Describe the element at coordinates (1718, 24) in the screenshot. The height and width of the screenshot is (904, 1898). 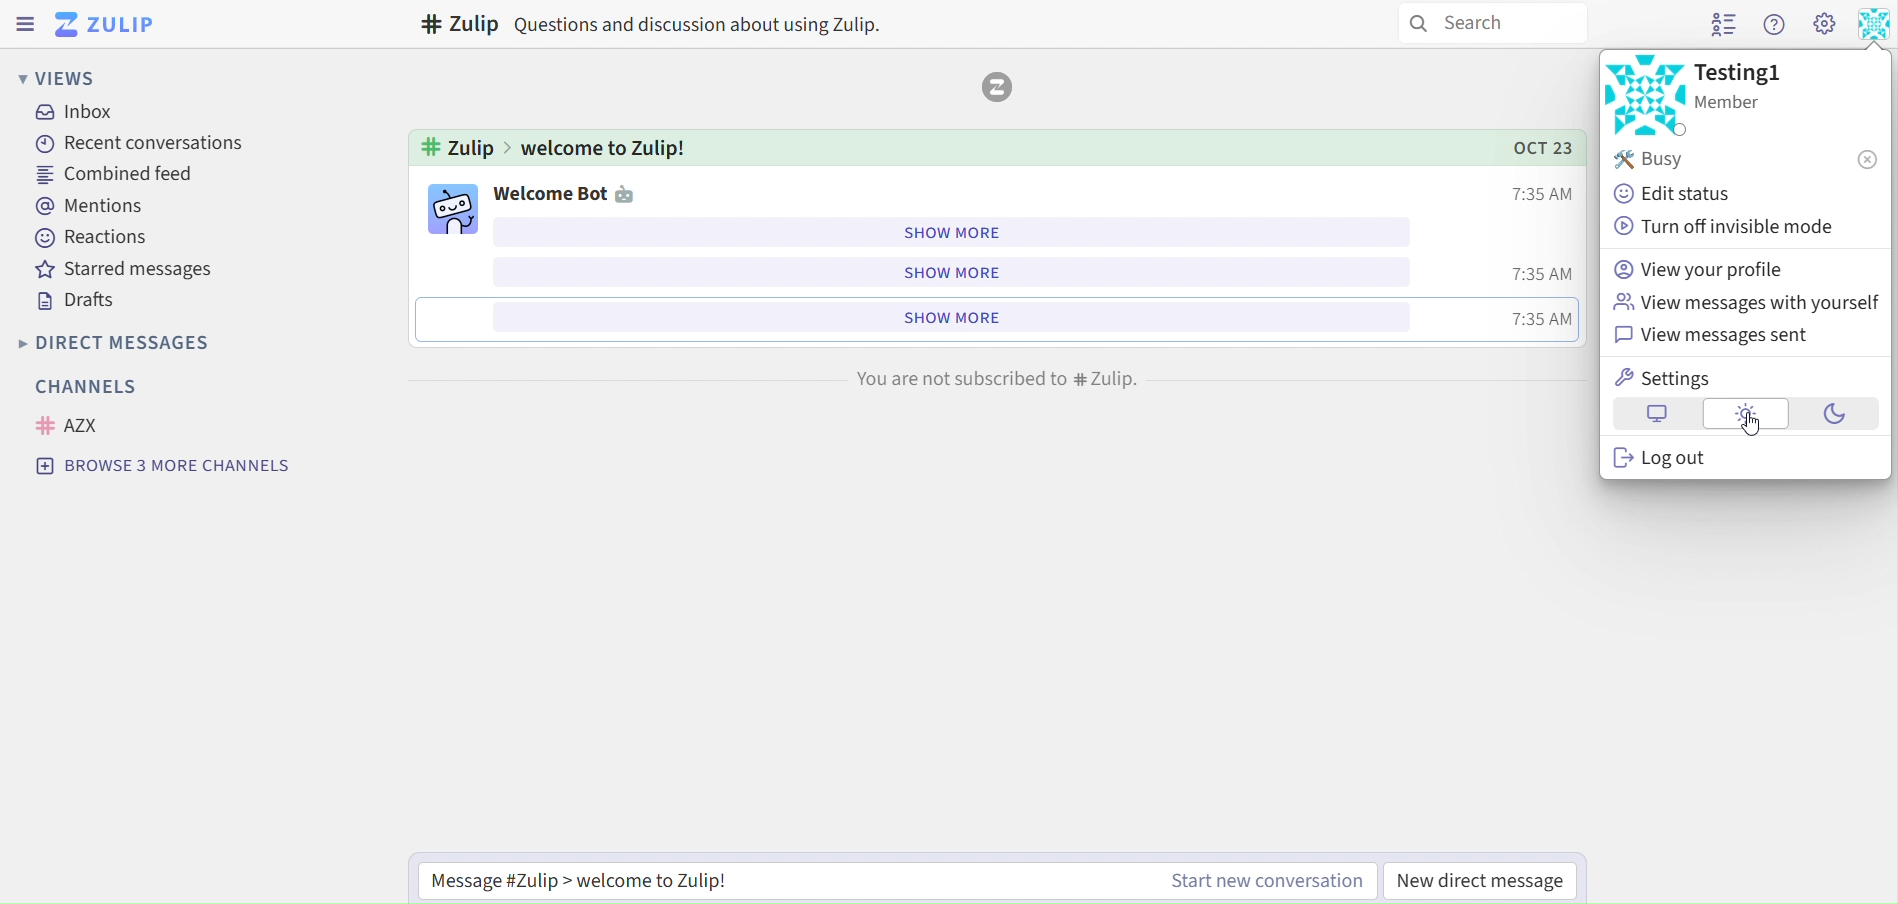
I see `hide user list` at that location.